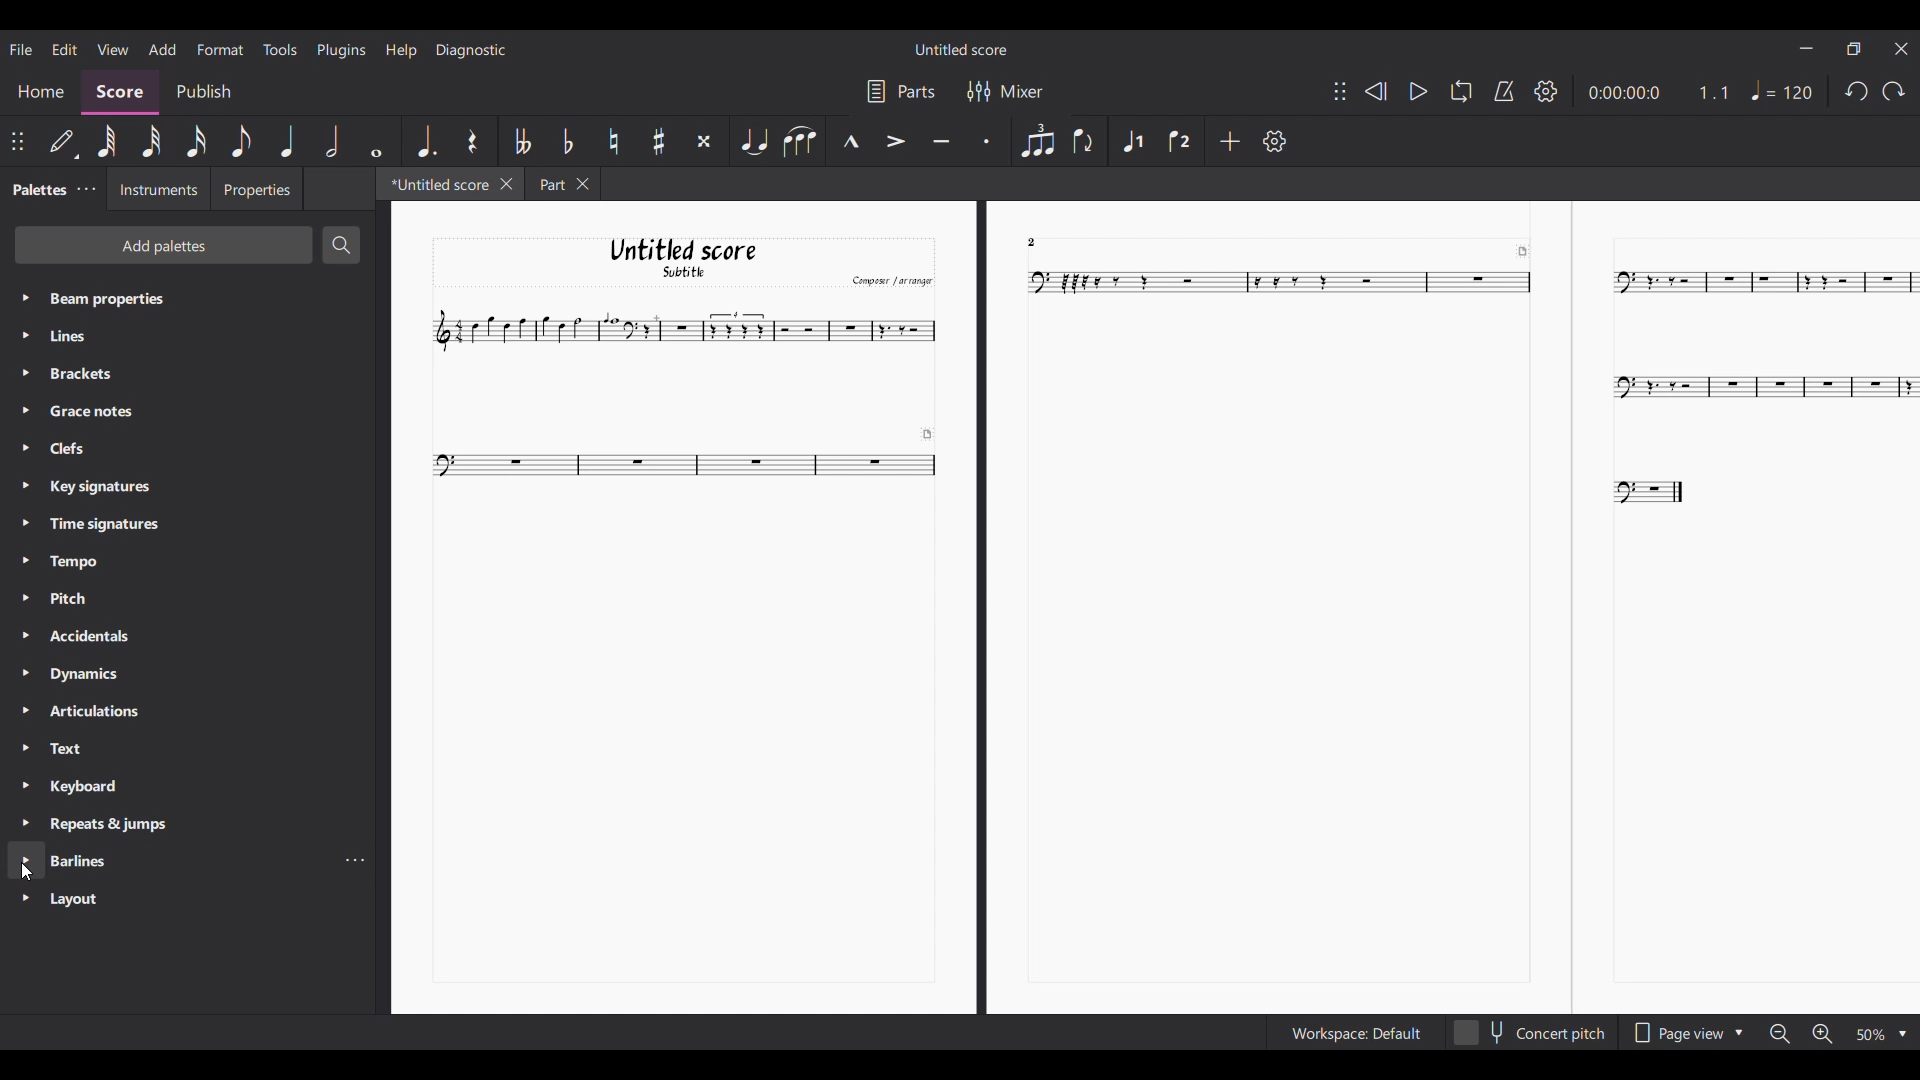 This screenshot has height=1080, width=1920. Describe the element at coordinates (376, 141) in the screenshot. I see `Whole note` at that location.